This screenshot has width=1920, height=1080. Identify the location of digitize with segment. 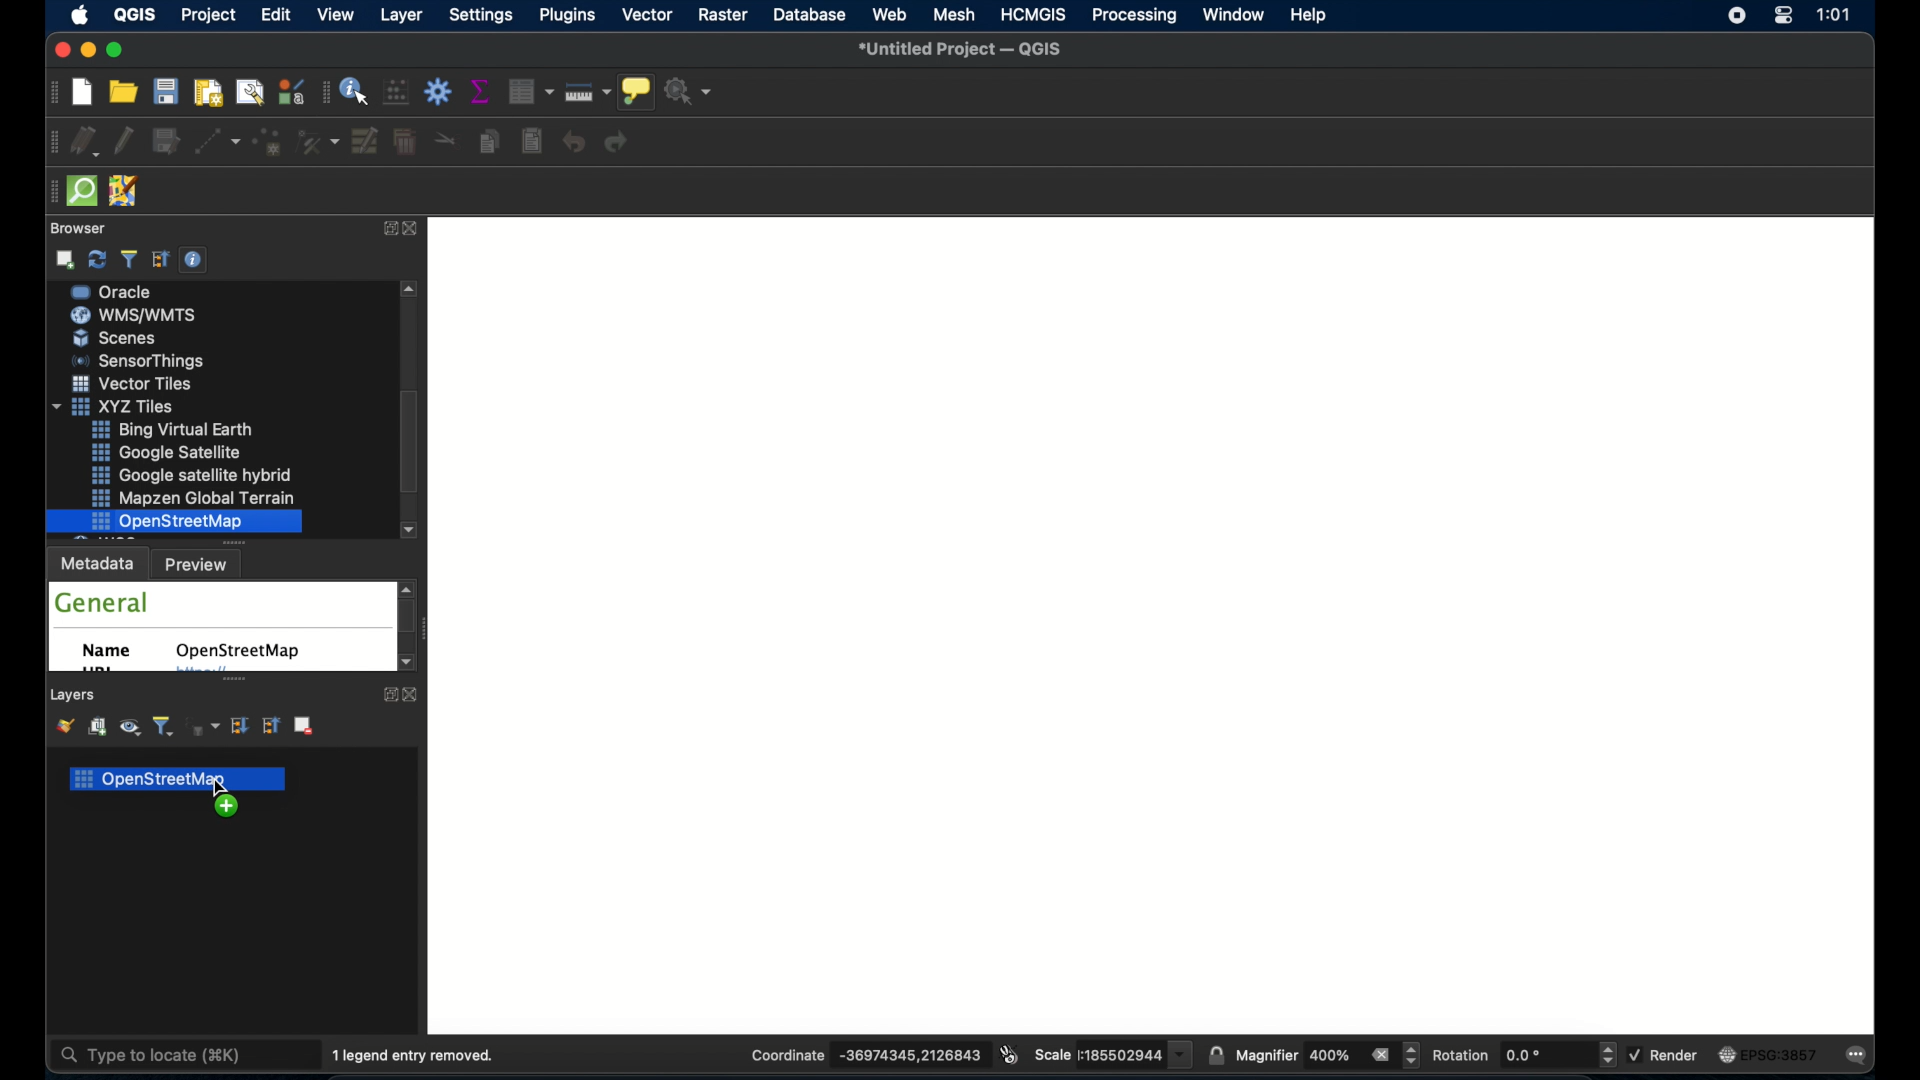
(216, 145).